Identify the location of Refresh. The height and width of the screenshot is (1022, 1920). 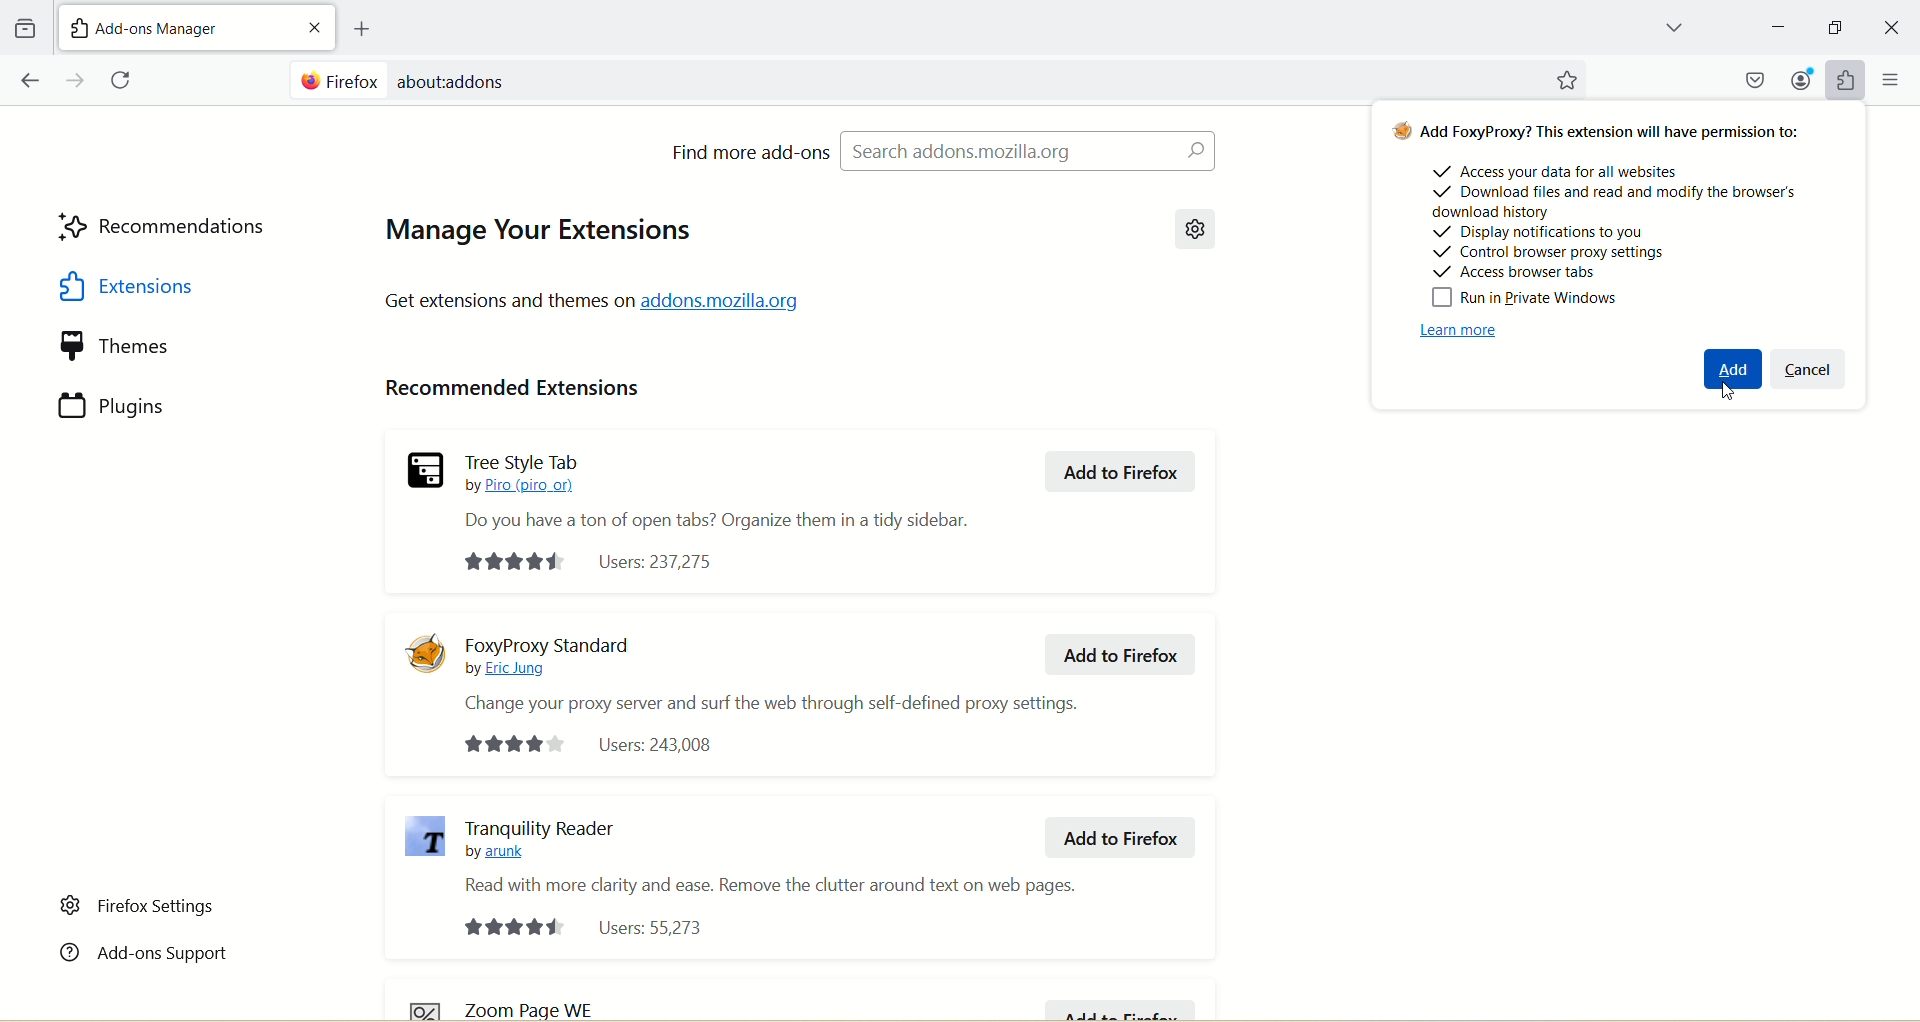
(124, 81).